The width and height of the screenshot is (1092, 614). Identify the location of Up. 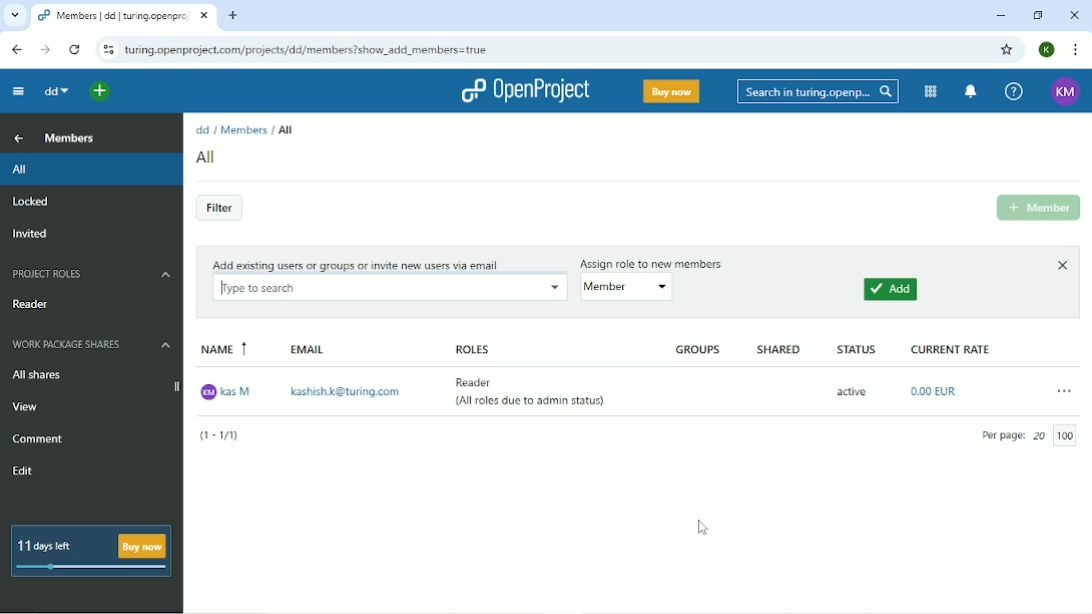
(19, 139).